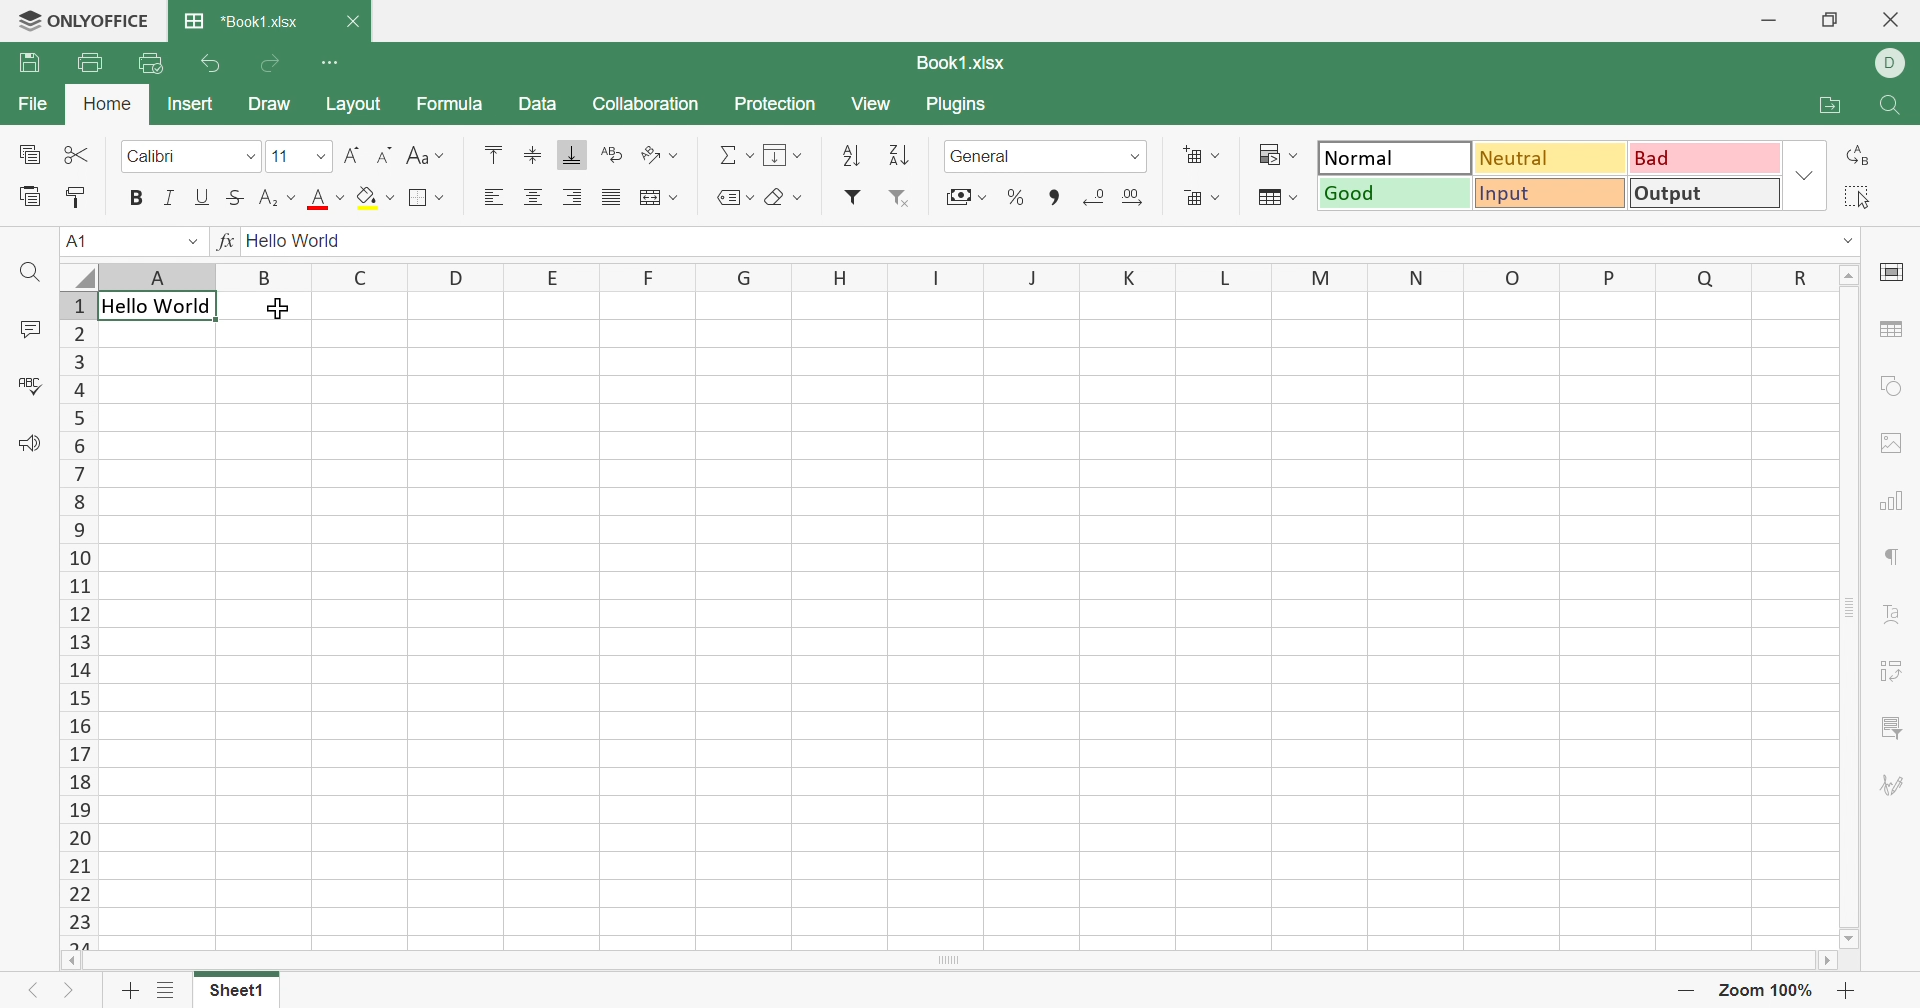 The width and height of the screenshot is (1920, 1008). What do you see at coordinates (355, 104) in the screenshot?
I see `Layout` at bounding box center [355, 104].